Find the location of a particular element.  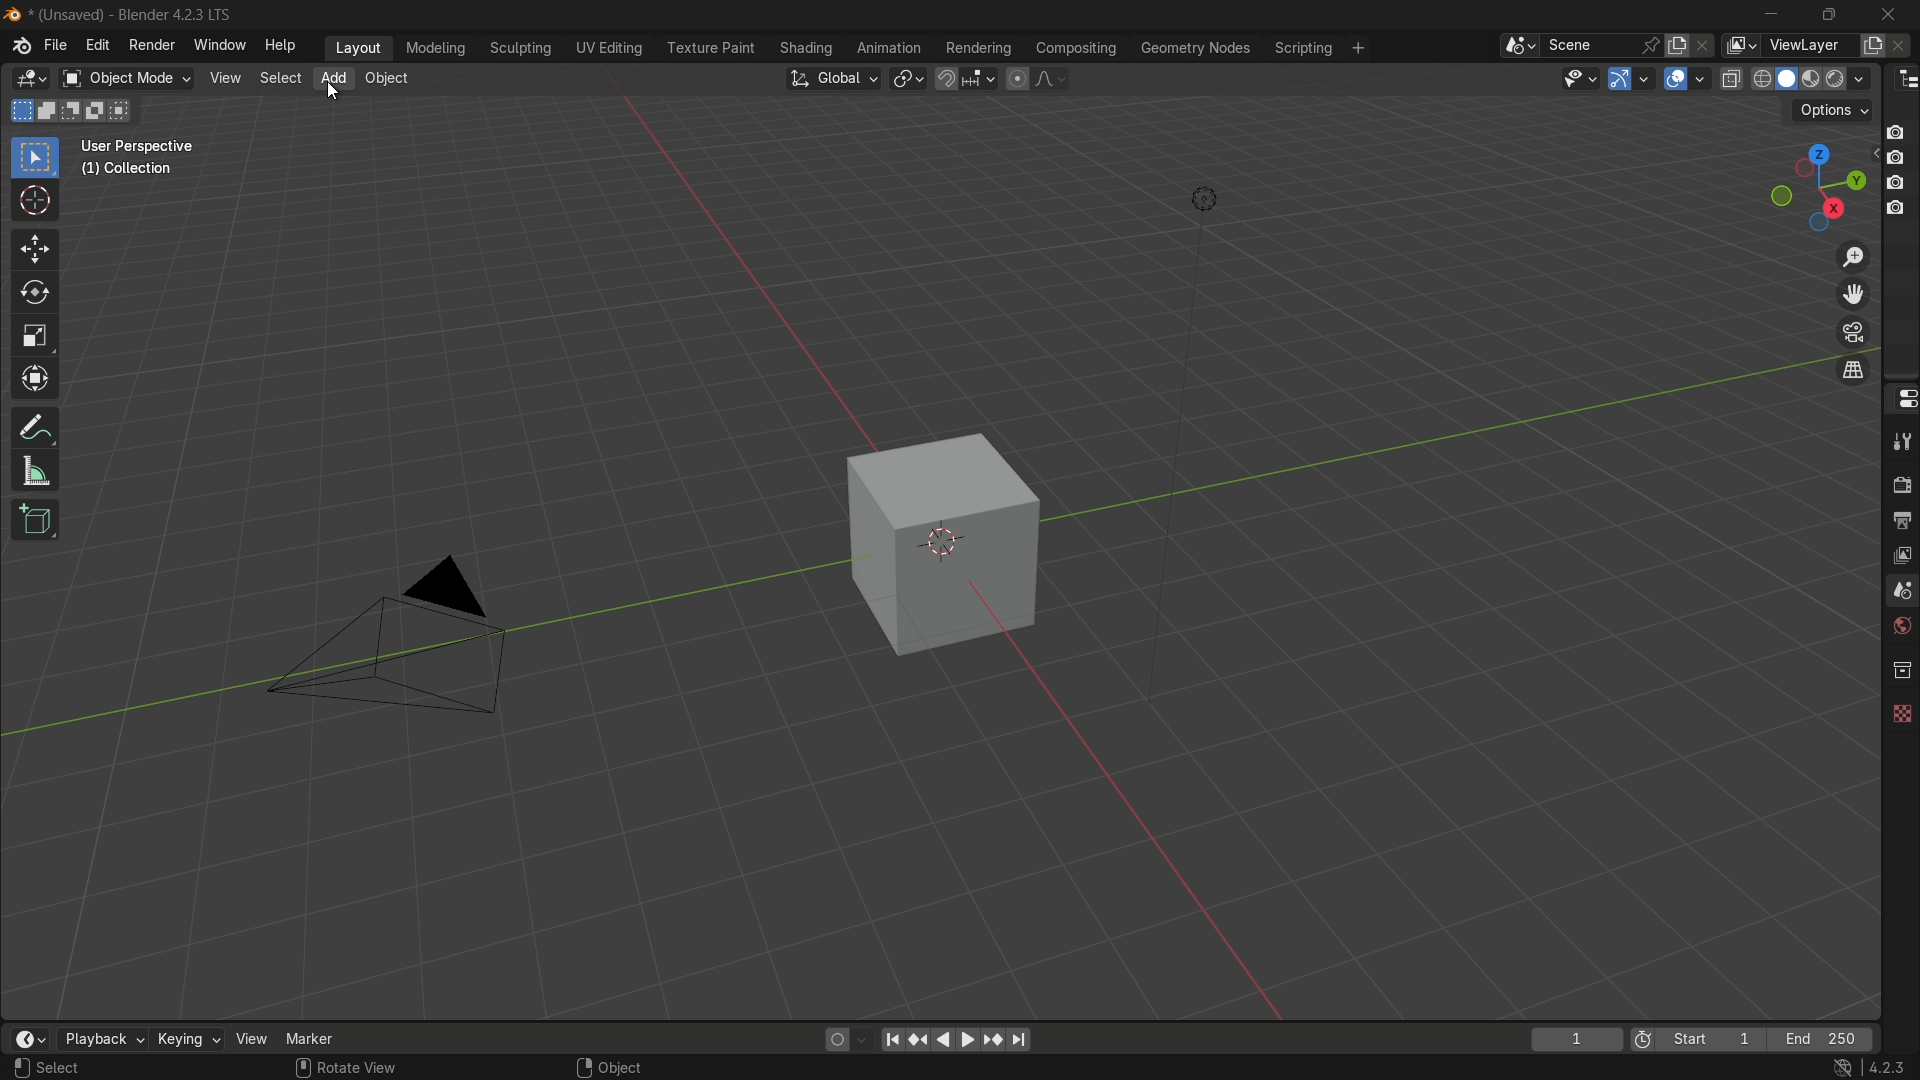

layout menu is located at coordinates (360, 49).